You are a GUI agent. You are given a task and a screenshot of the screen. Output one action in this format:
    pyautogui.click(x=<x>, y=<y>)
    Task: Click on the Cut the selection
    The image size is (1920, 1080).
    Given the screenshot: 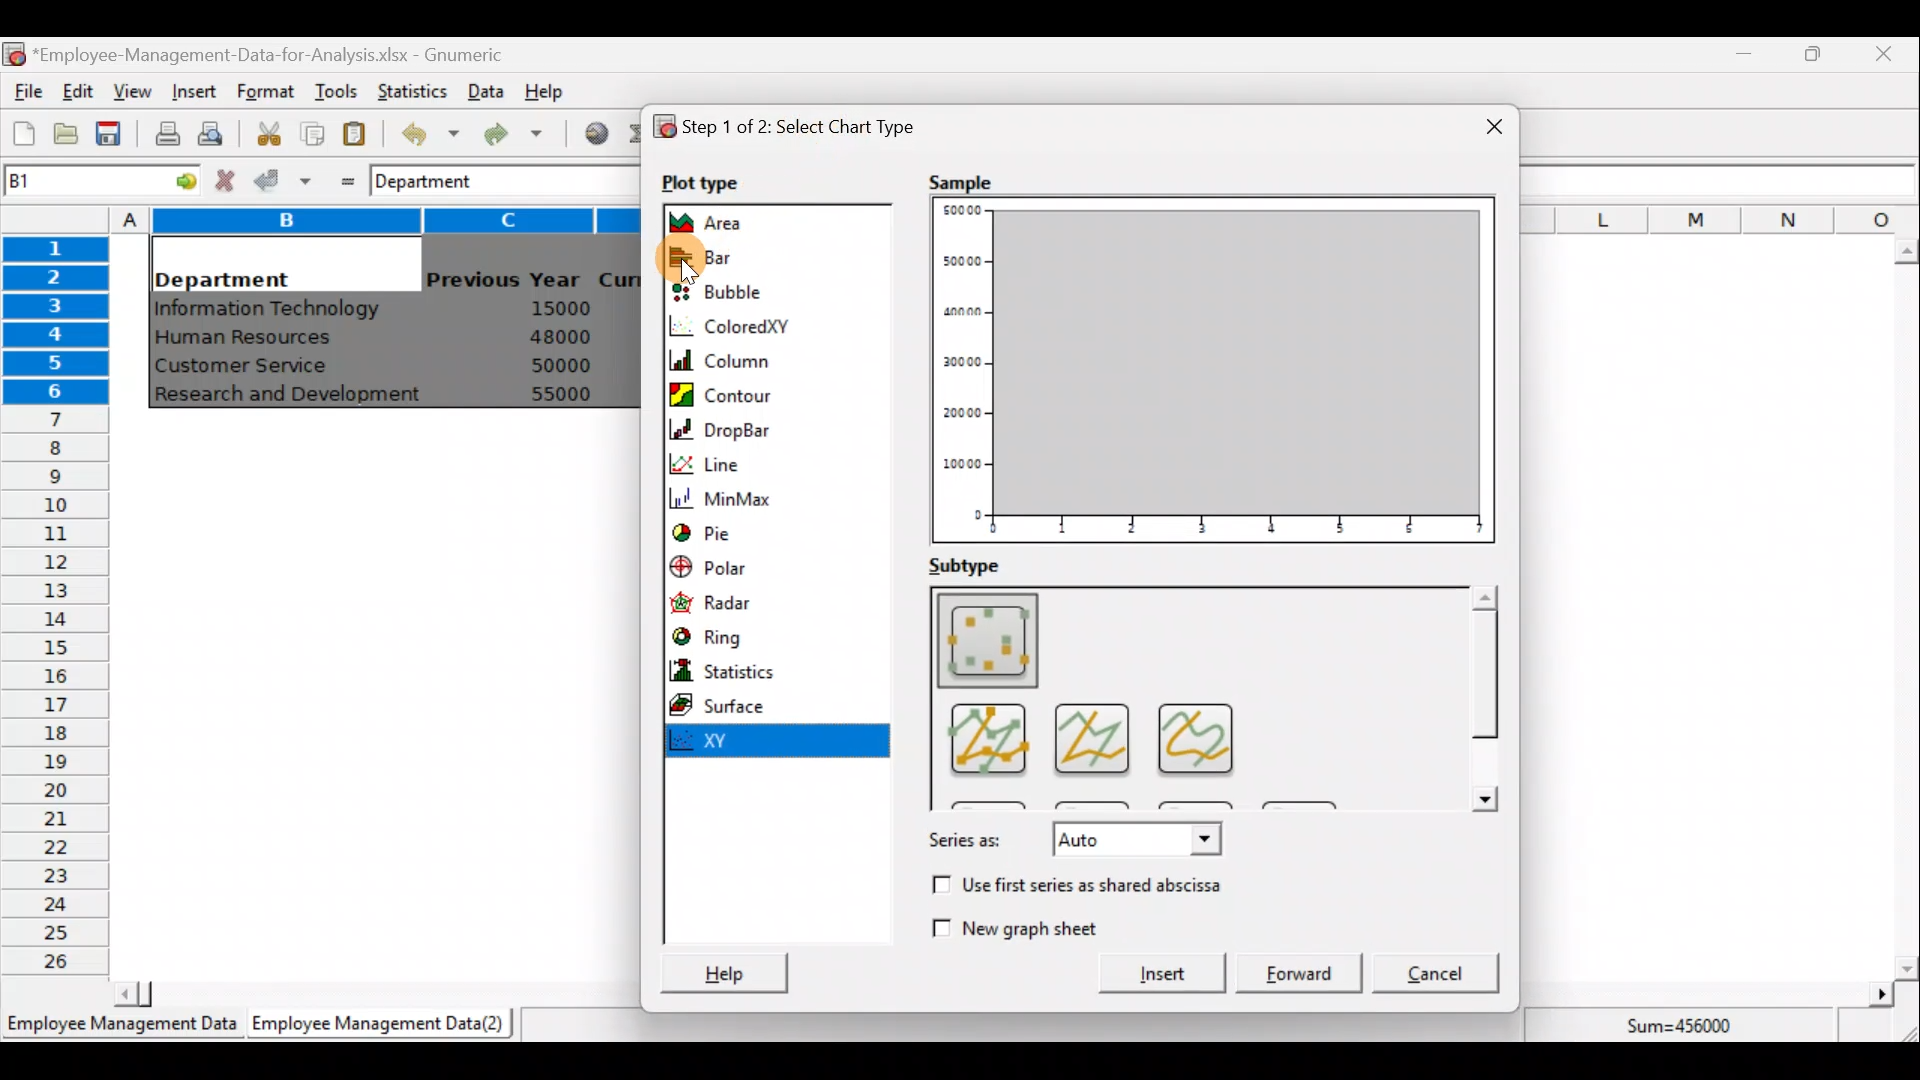 What is the action you would take?
    pyautogui.click(x=263, y=131)
    